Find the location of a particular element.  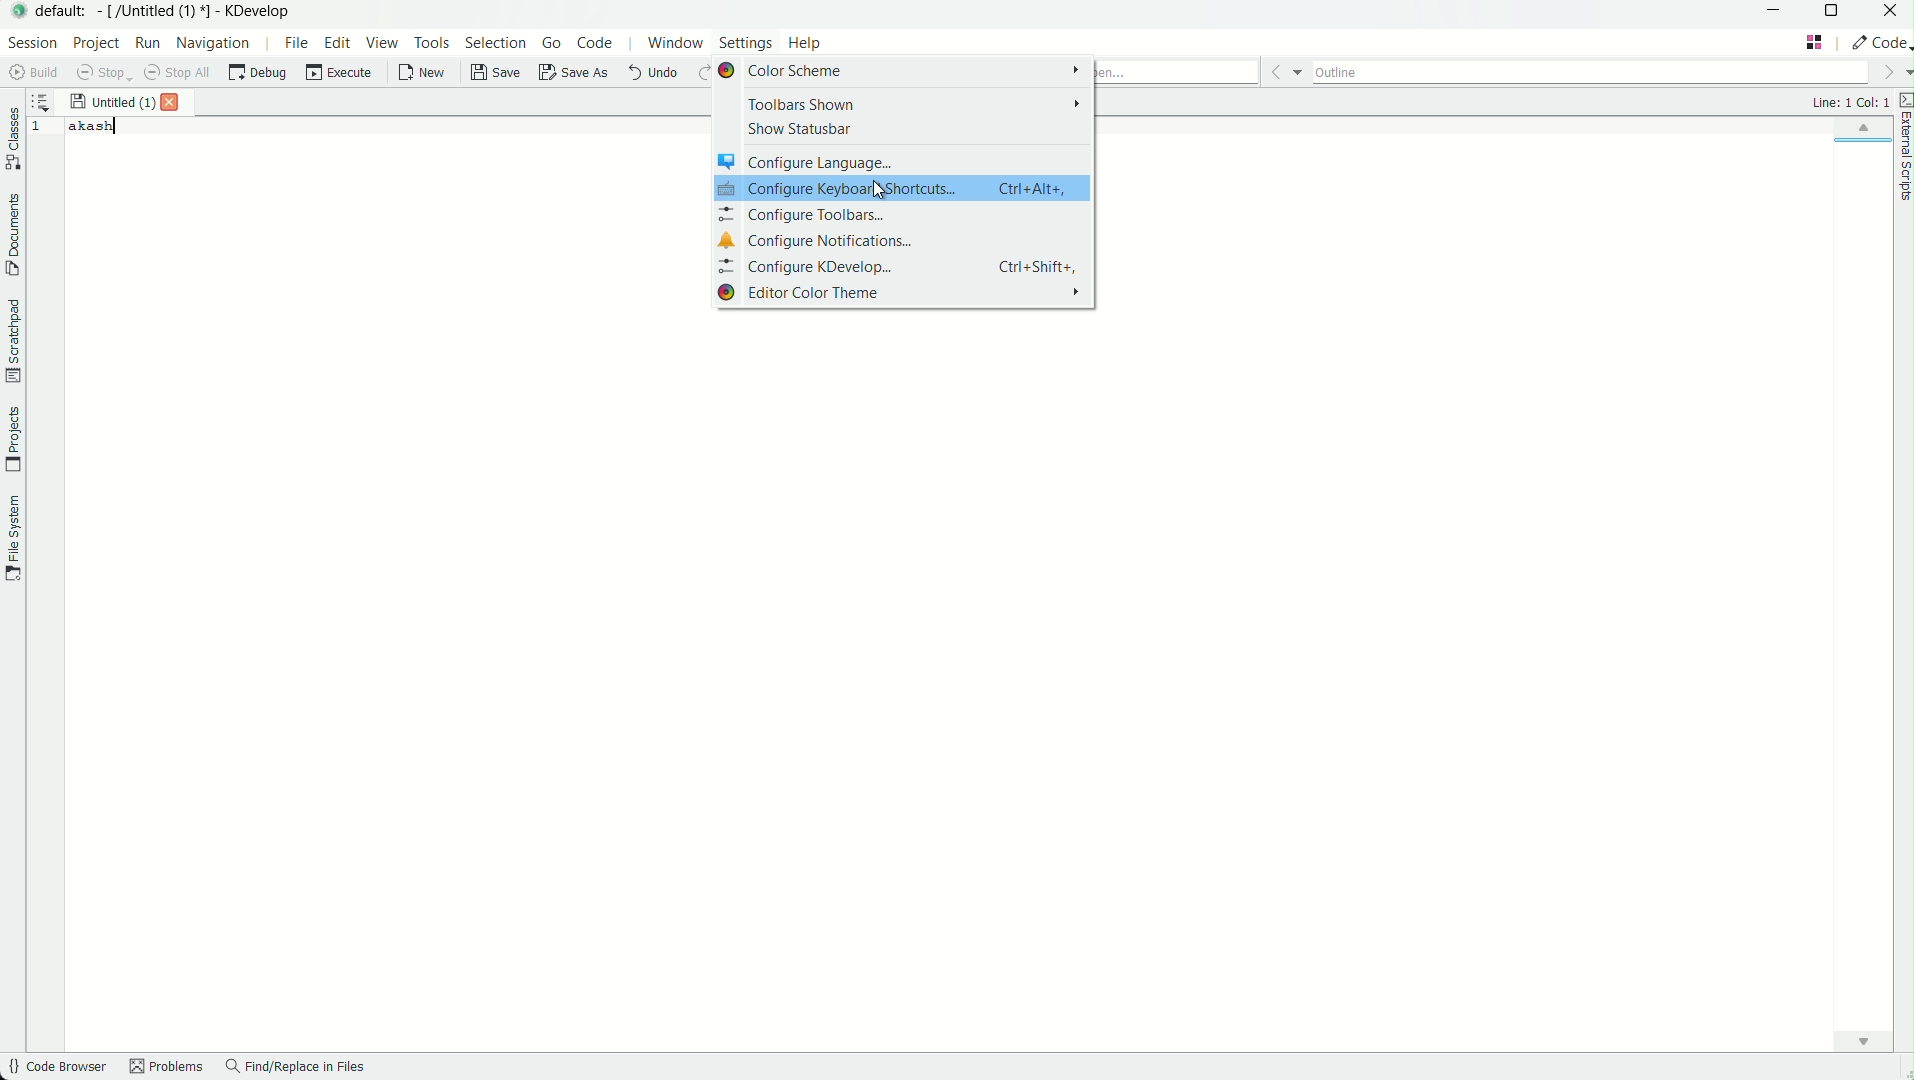

code menu is located at coordinates (596, 43).